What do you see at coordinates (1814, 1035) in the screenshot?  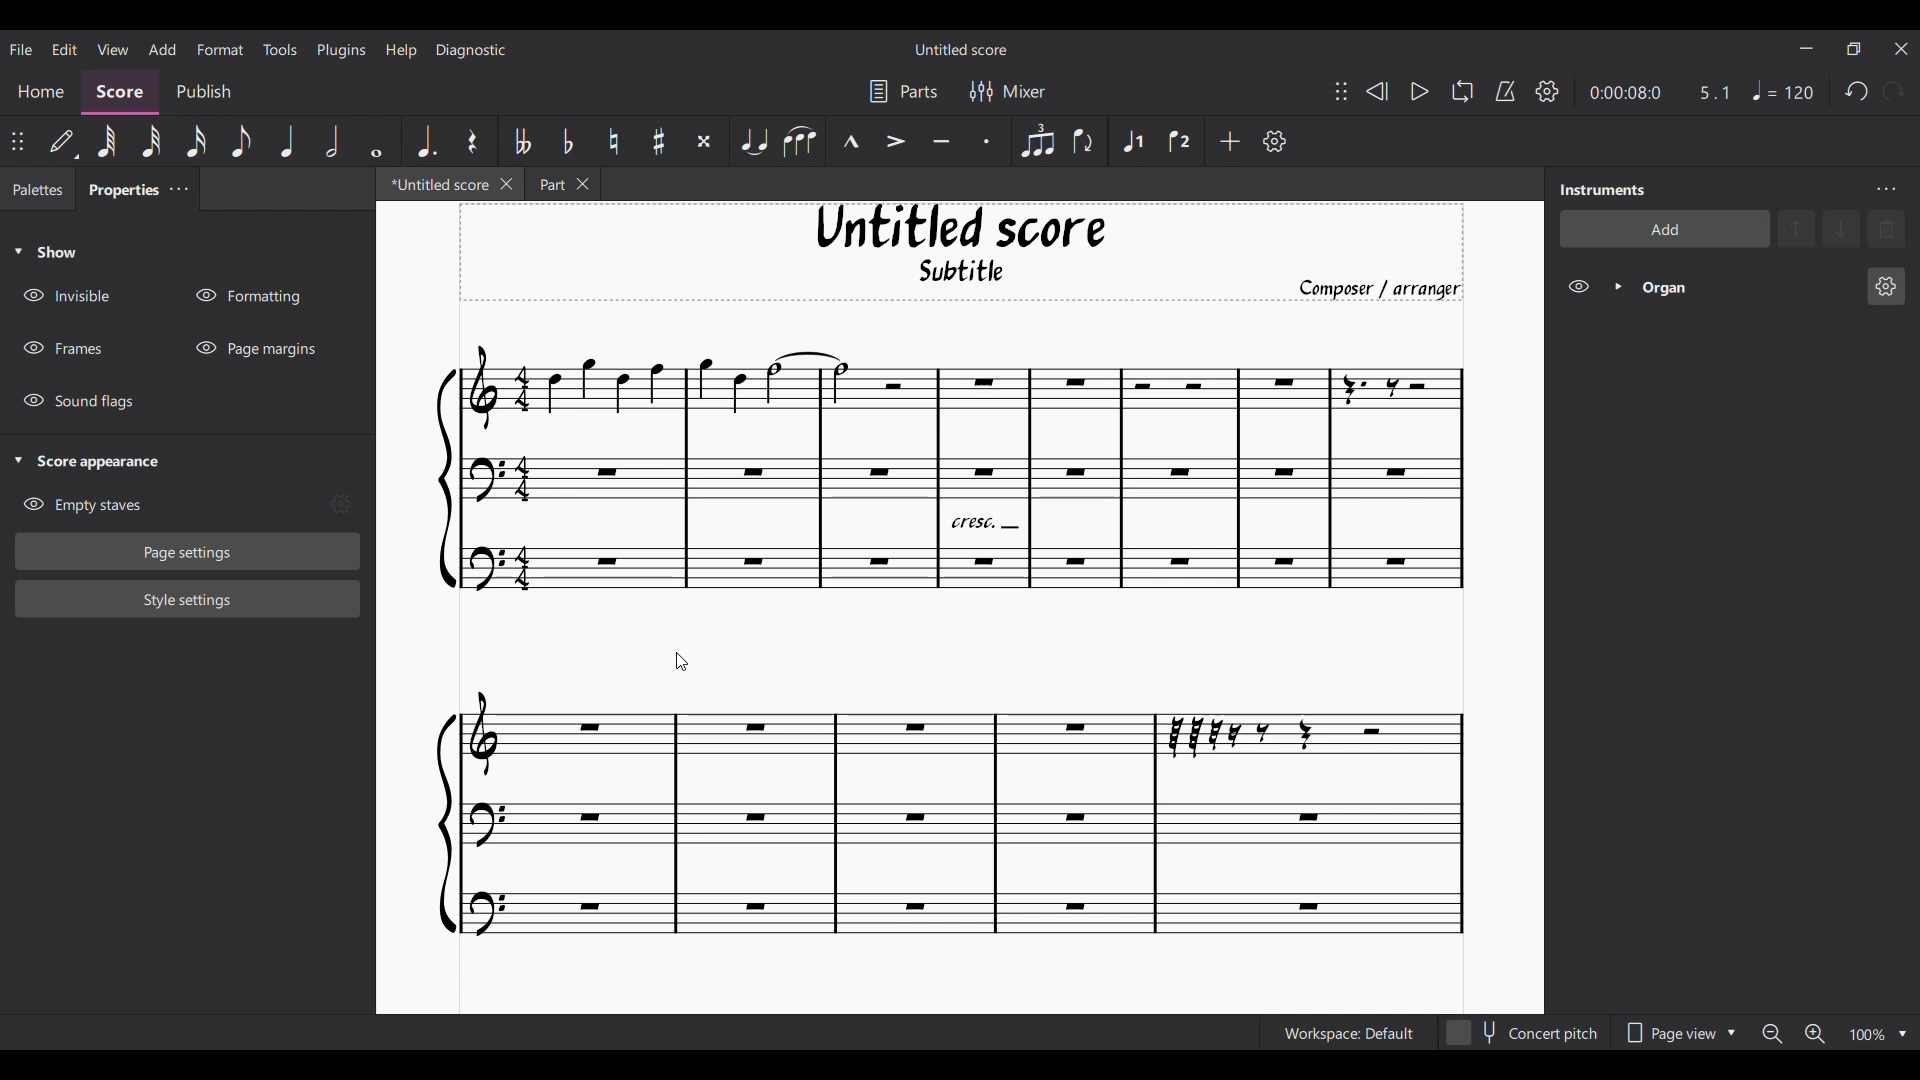 I see `Zoom in` at bounding box center [1814, 1035].